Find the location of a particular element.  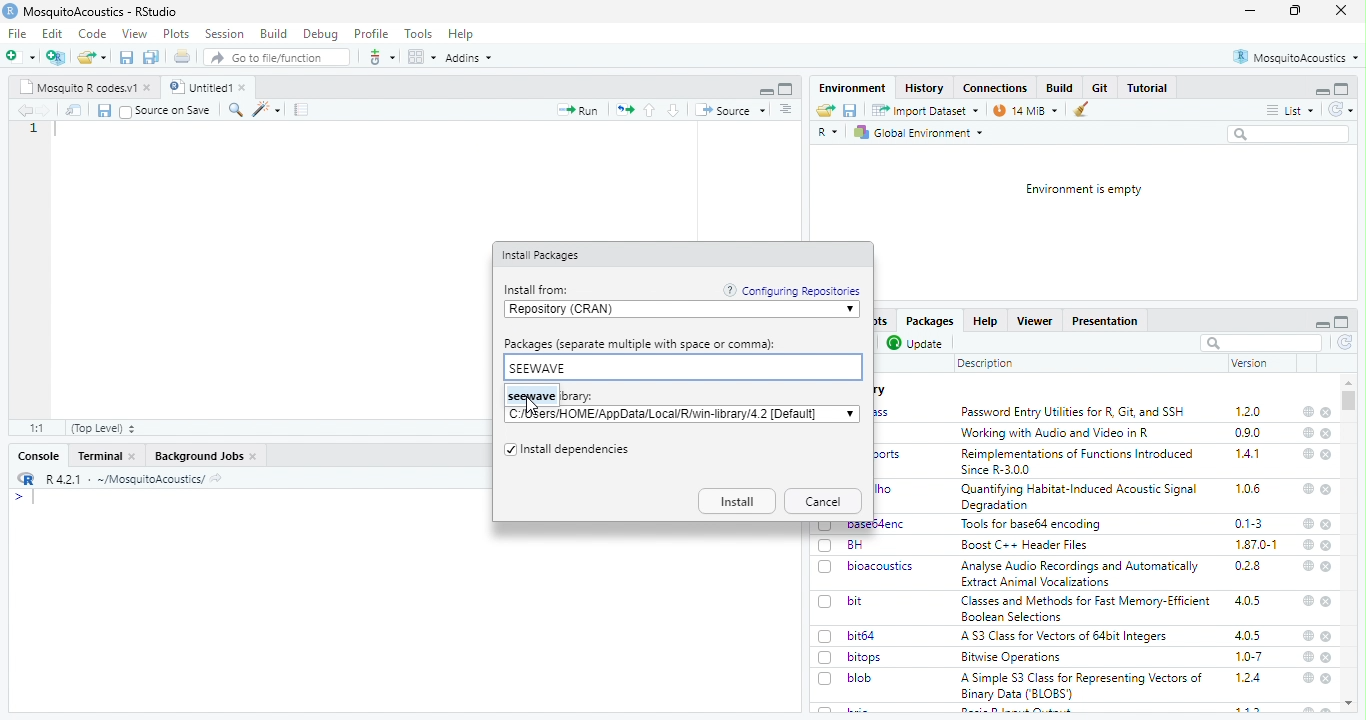

maximise is located at coordinates (1295, 10).